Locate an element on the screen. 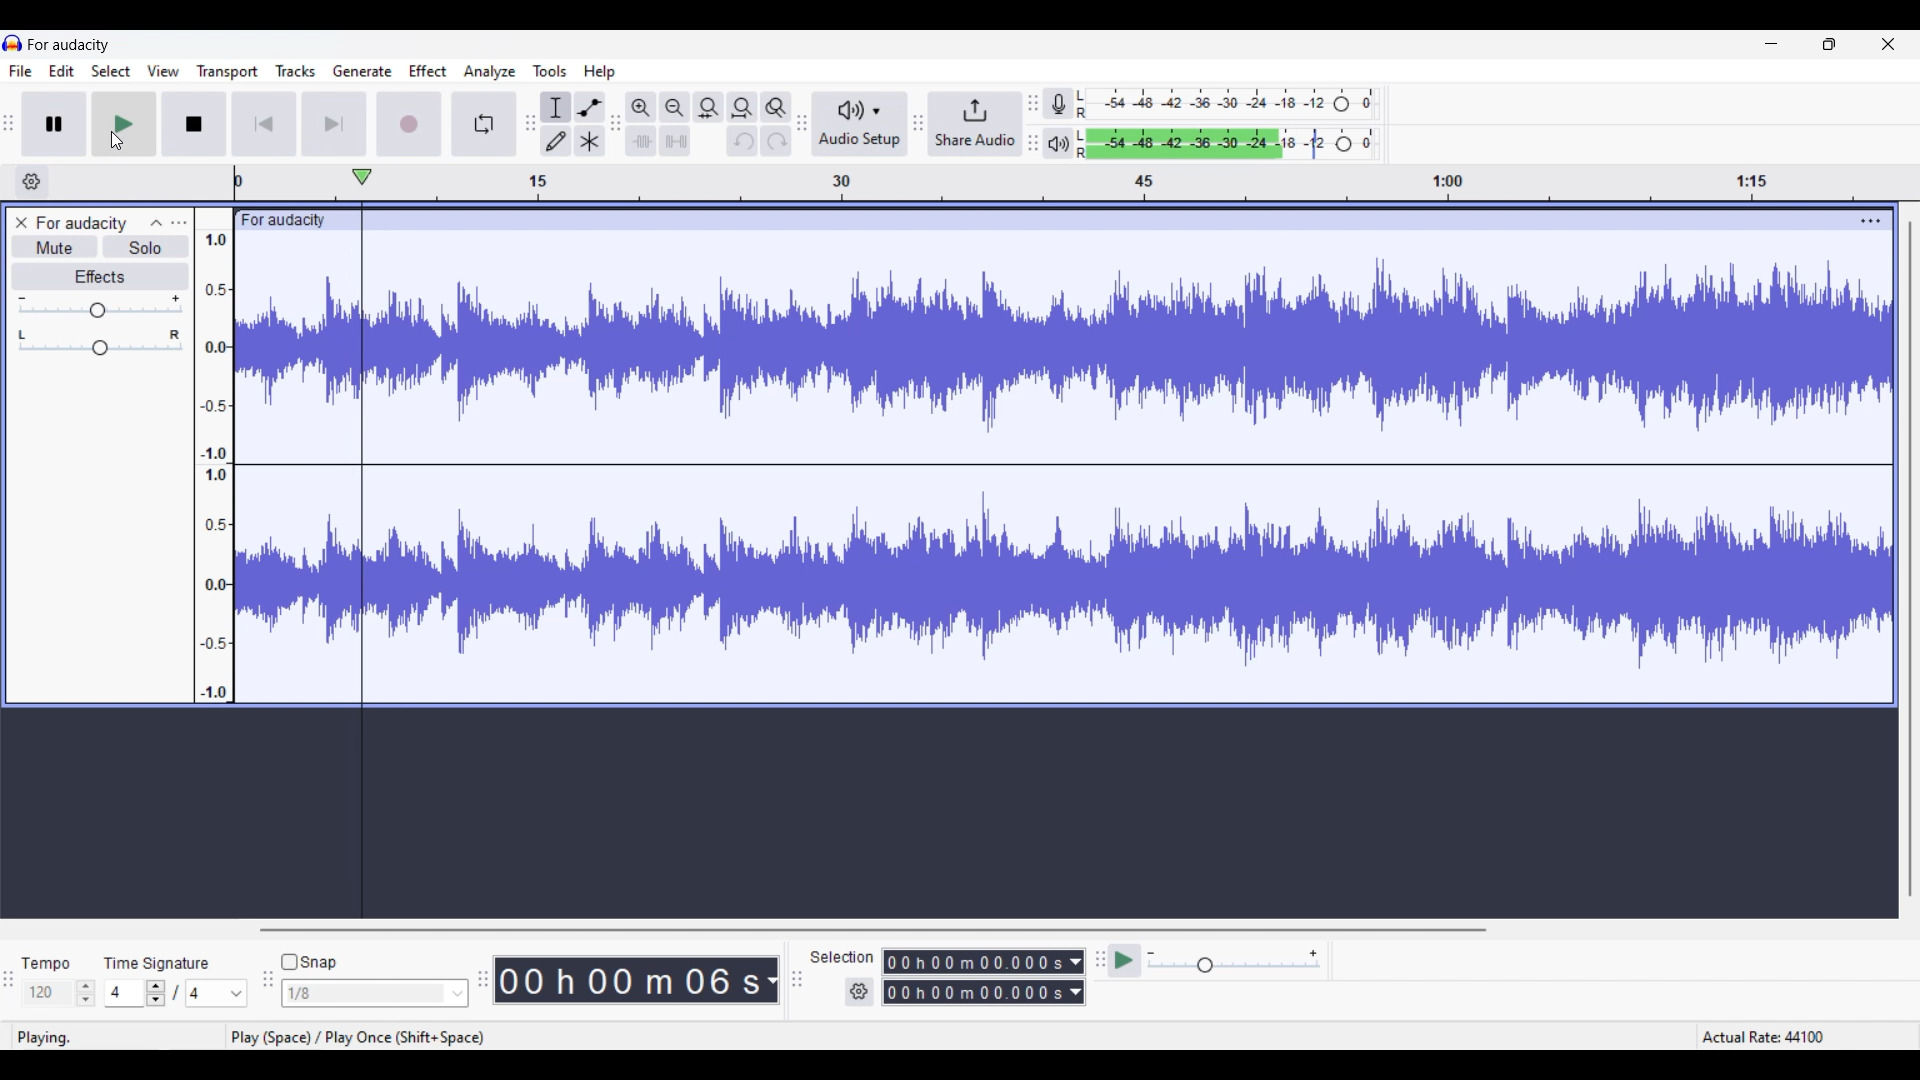  Show in smaller tab is located at coordinates (1829, 44).